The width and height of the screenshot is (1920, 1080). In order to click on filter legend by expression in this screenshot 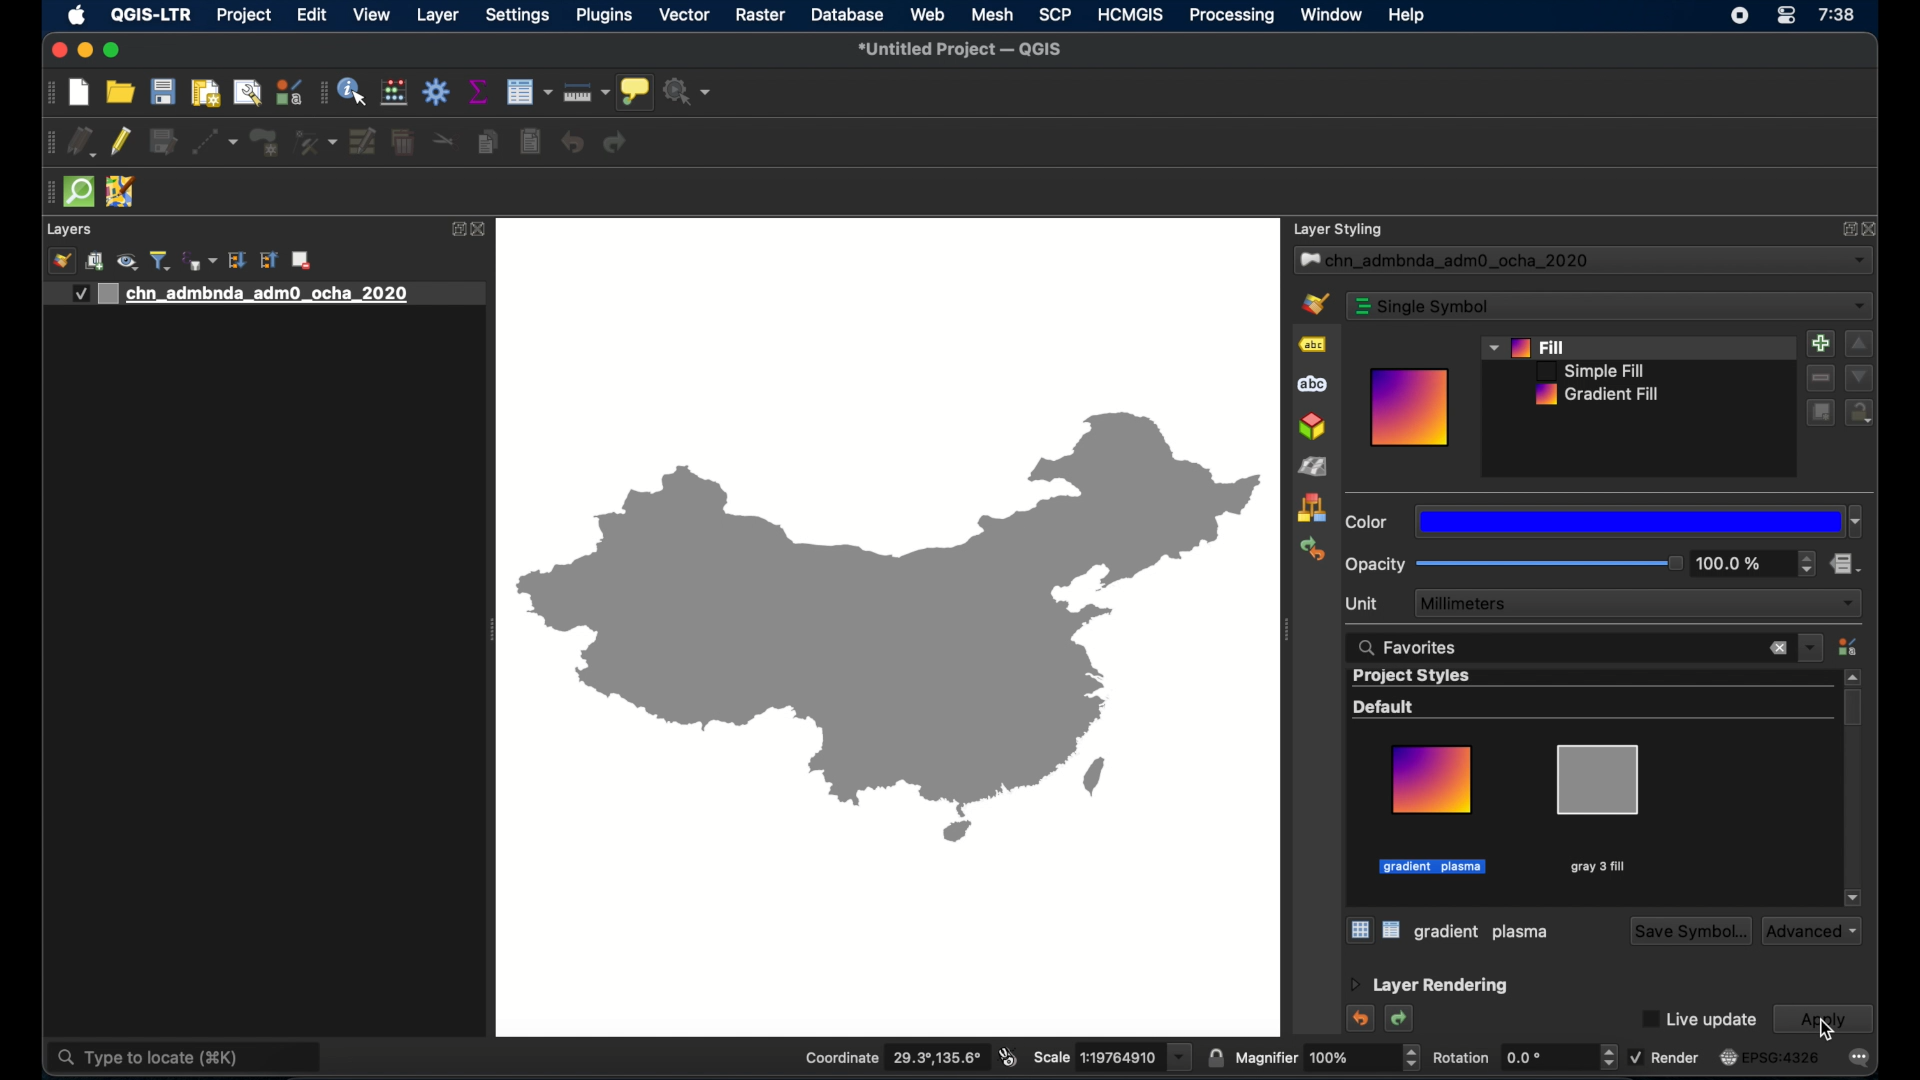, I will do `click(200, 261)`.